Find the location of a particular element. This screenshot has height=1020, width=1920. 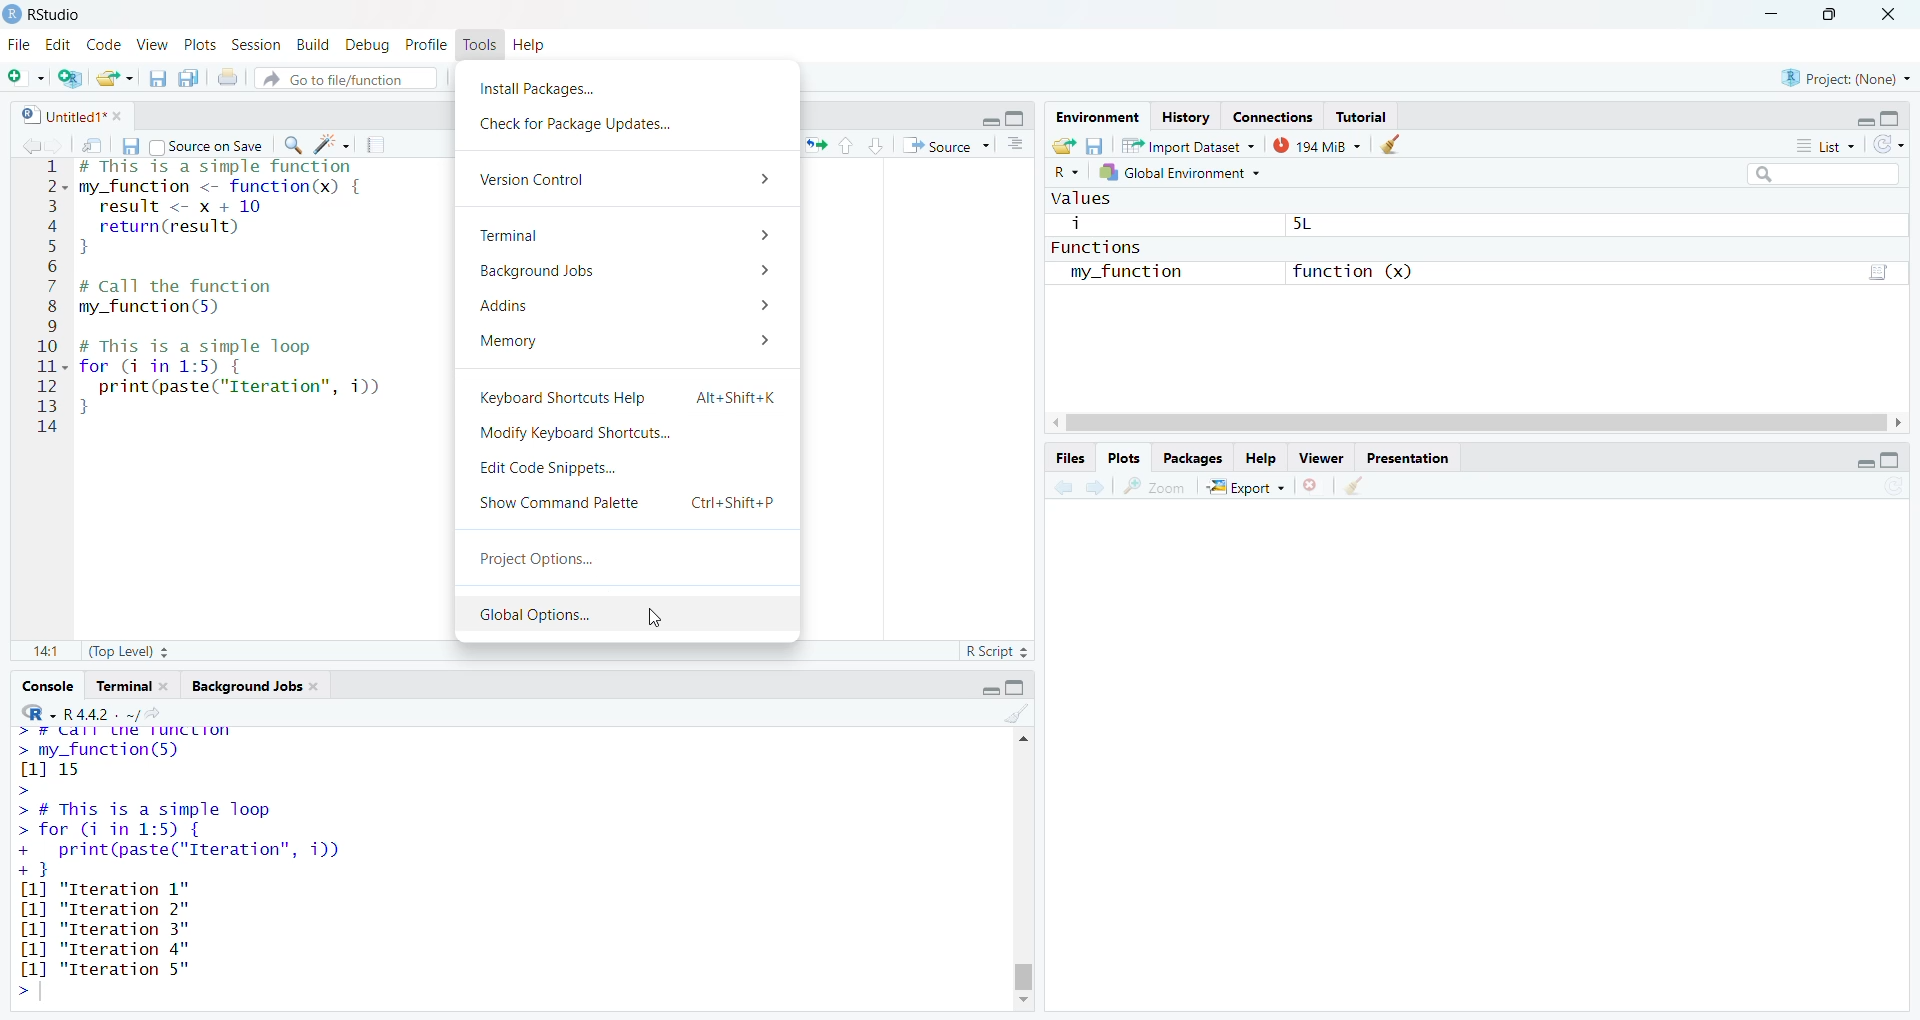

minimize is located at coordinates (1770, 12).